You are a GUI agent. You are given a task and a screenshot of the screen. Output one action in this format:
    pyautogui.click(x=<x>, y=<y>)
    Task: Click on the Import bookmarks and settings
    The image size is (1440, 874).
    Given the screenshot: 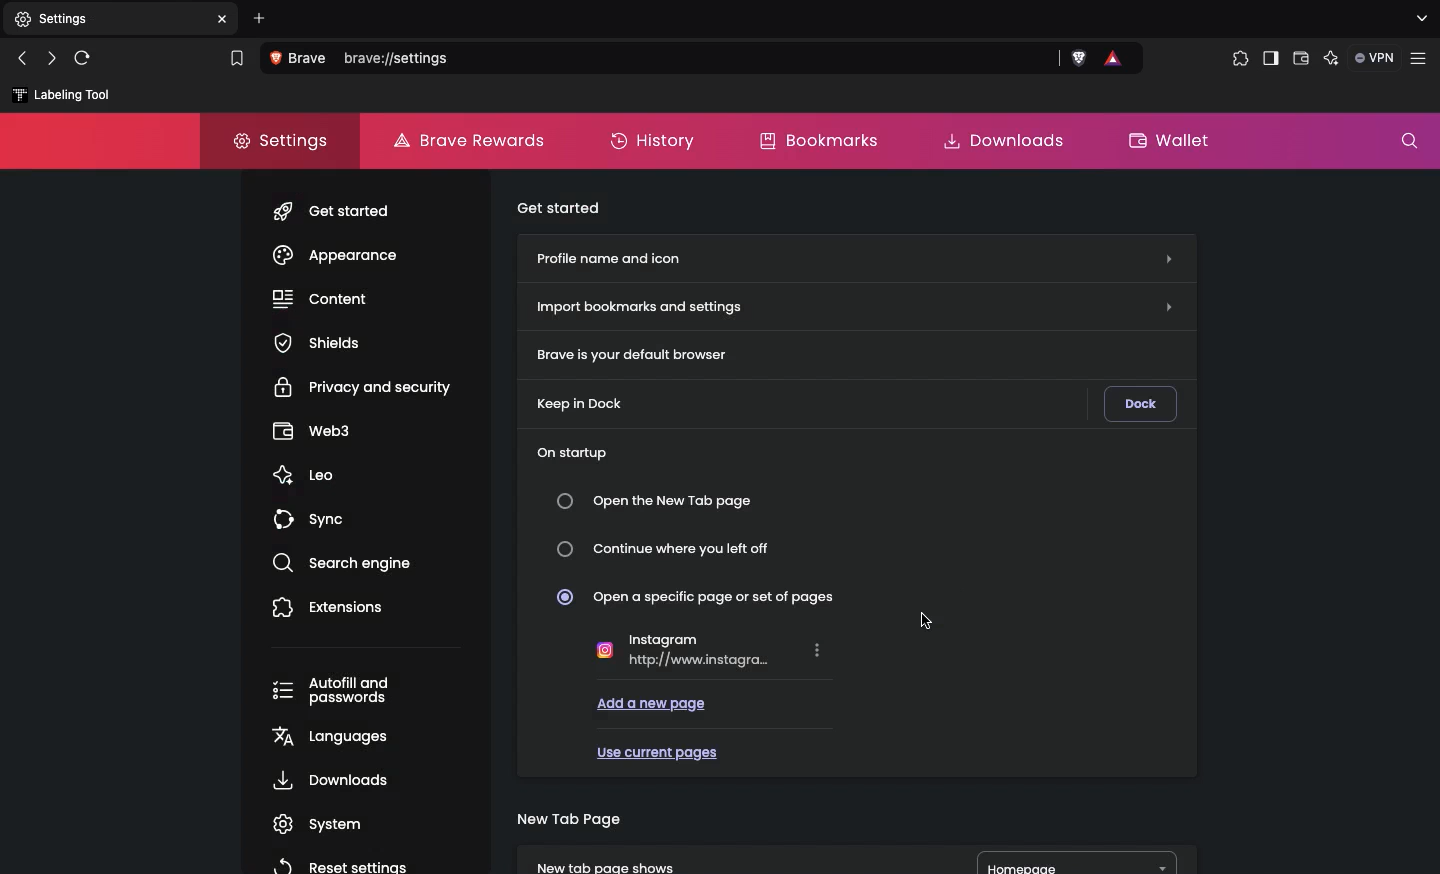 What is the action you would take?
    pyautogui.click(x=859, y=306)
    